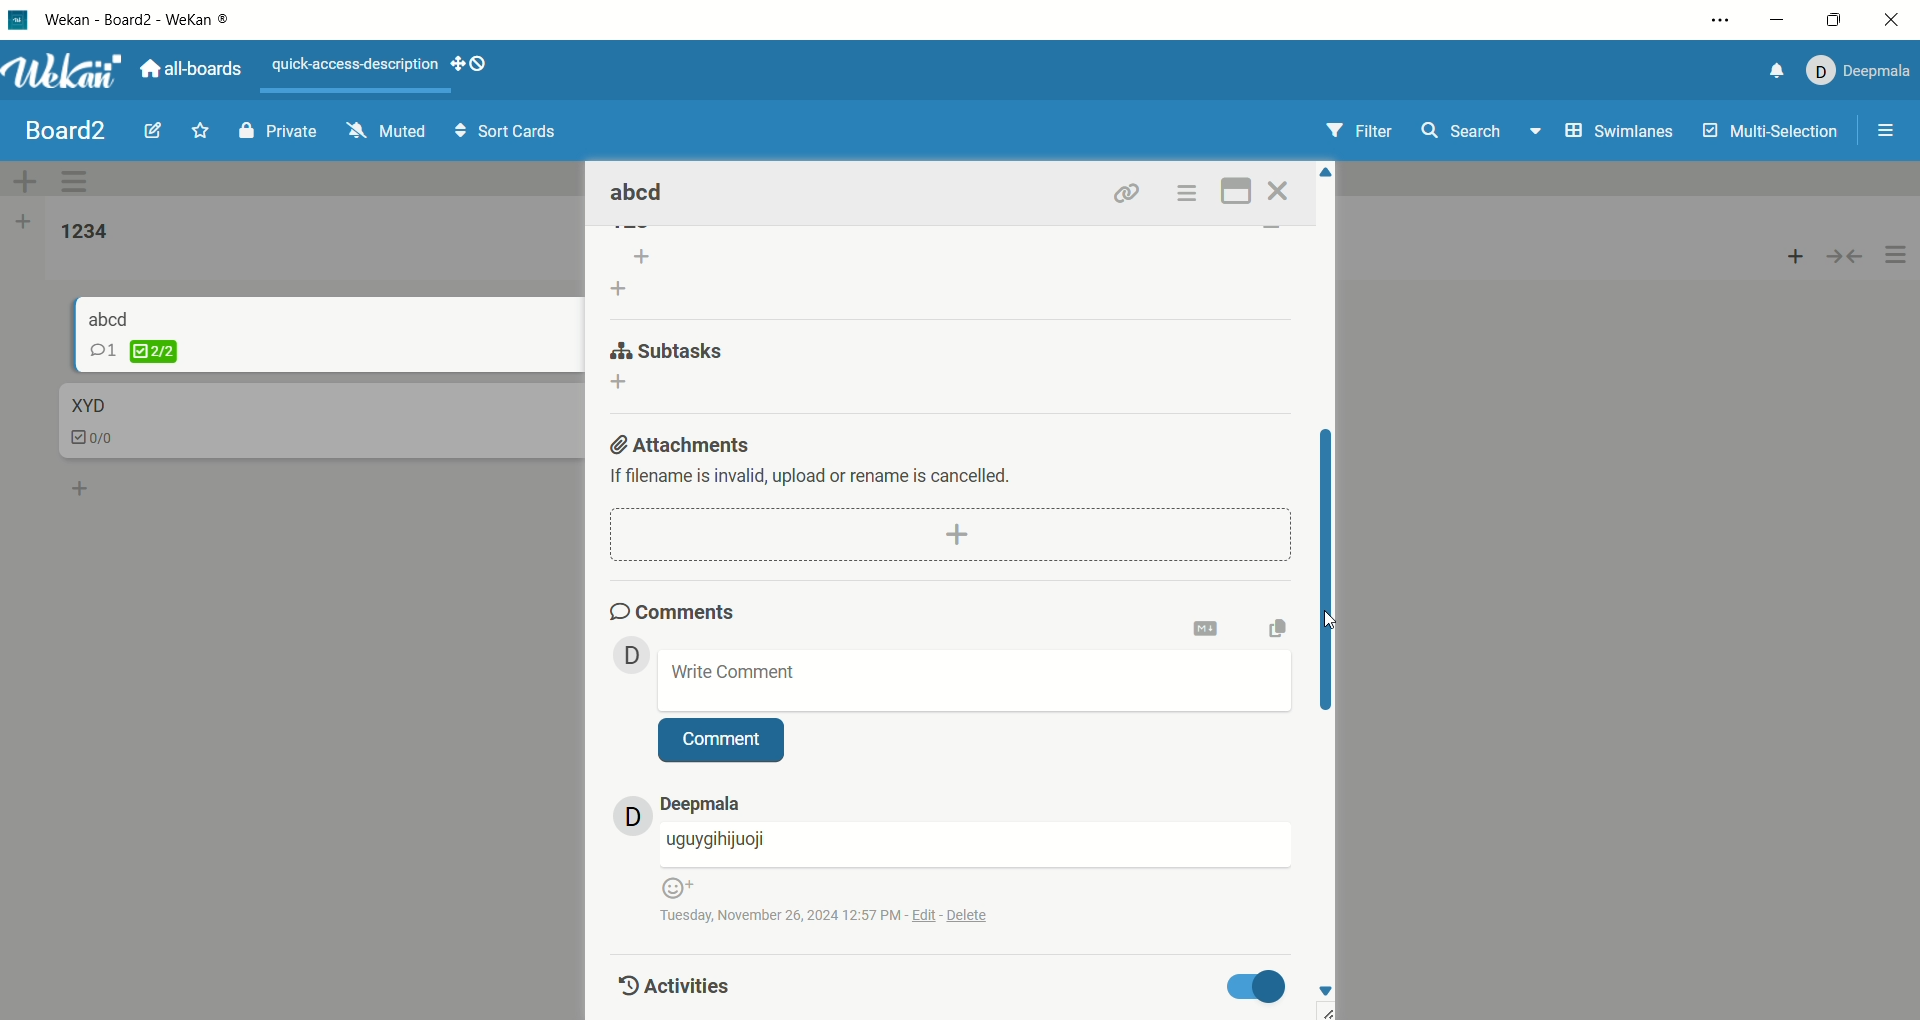 The image size is (1920, 1020). What do you see at coordinates (1771, 74) in the screenshot?
I see `notification` at bounding box center [1771, 74].